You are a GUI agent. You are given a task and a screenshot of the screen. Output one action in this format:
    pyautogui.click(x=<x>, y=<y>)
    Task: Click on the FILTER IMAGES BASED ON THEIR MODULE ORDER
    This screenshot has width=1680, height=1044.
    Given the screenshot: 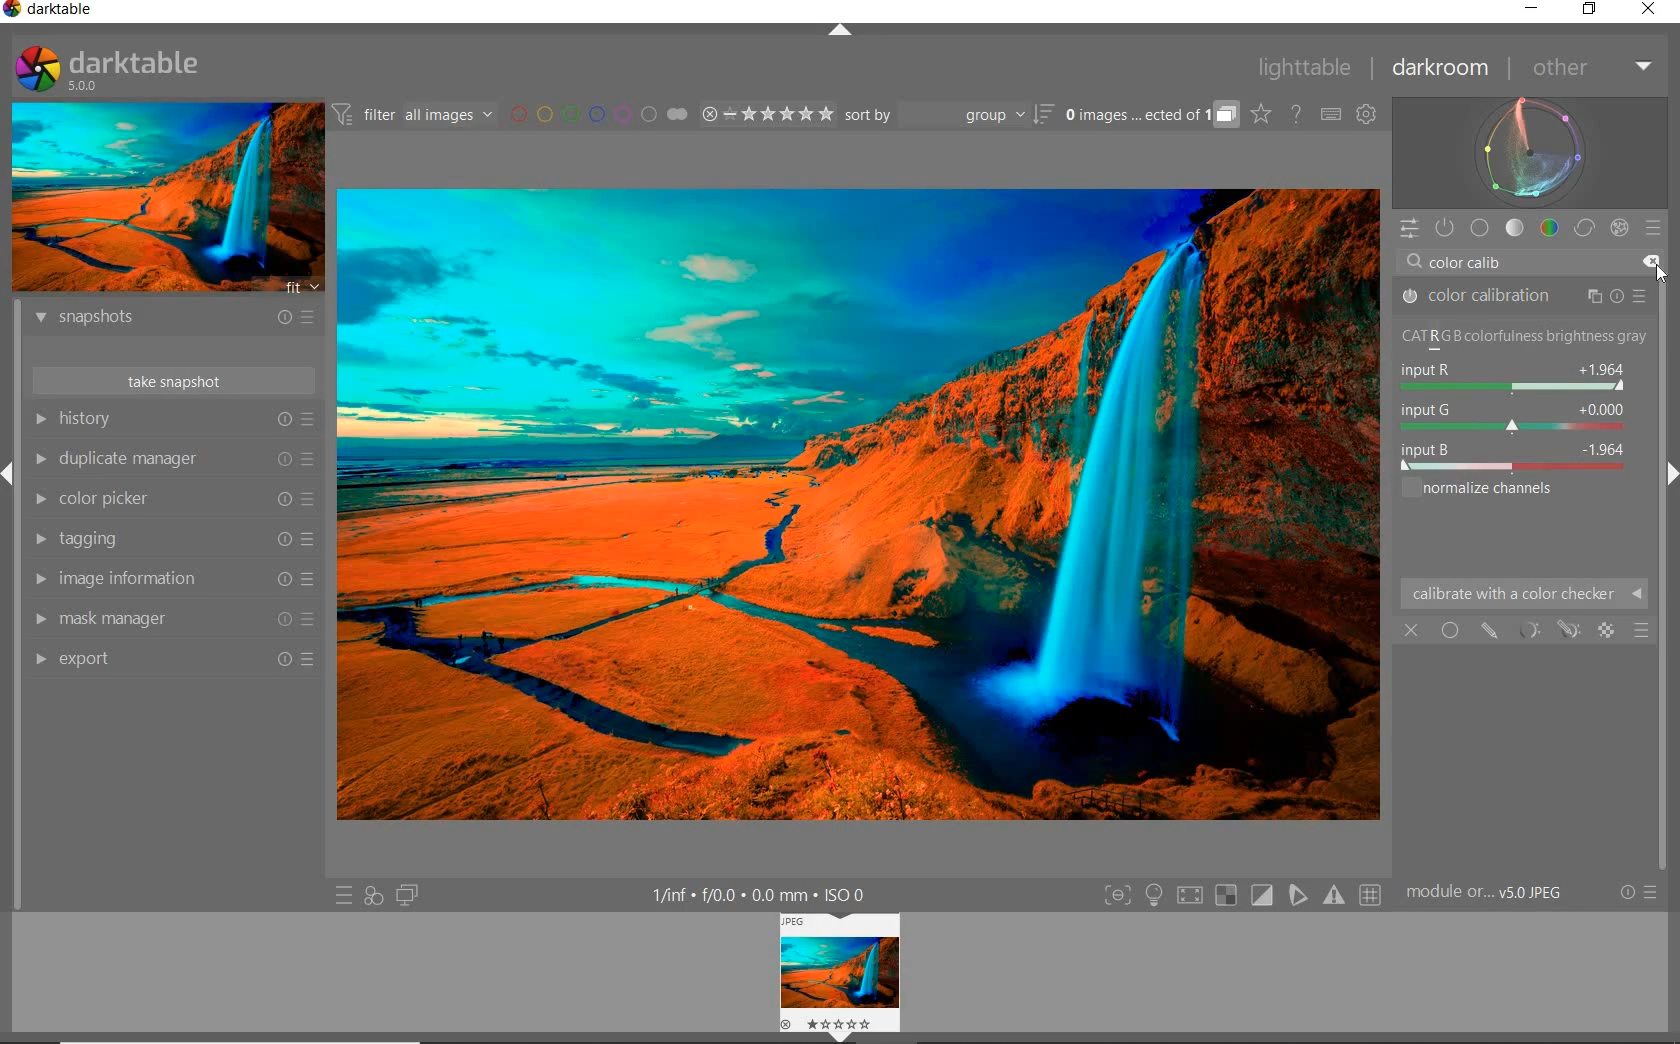 What is the action you would take?
    pyautogui.click(x=413, y=115)
    